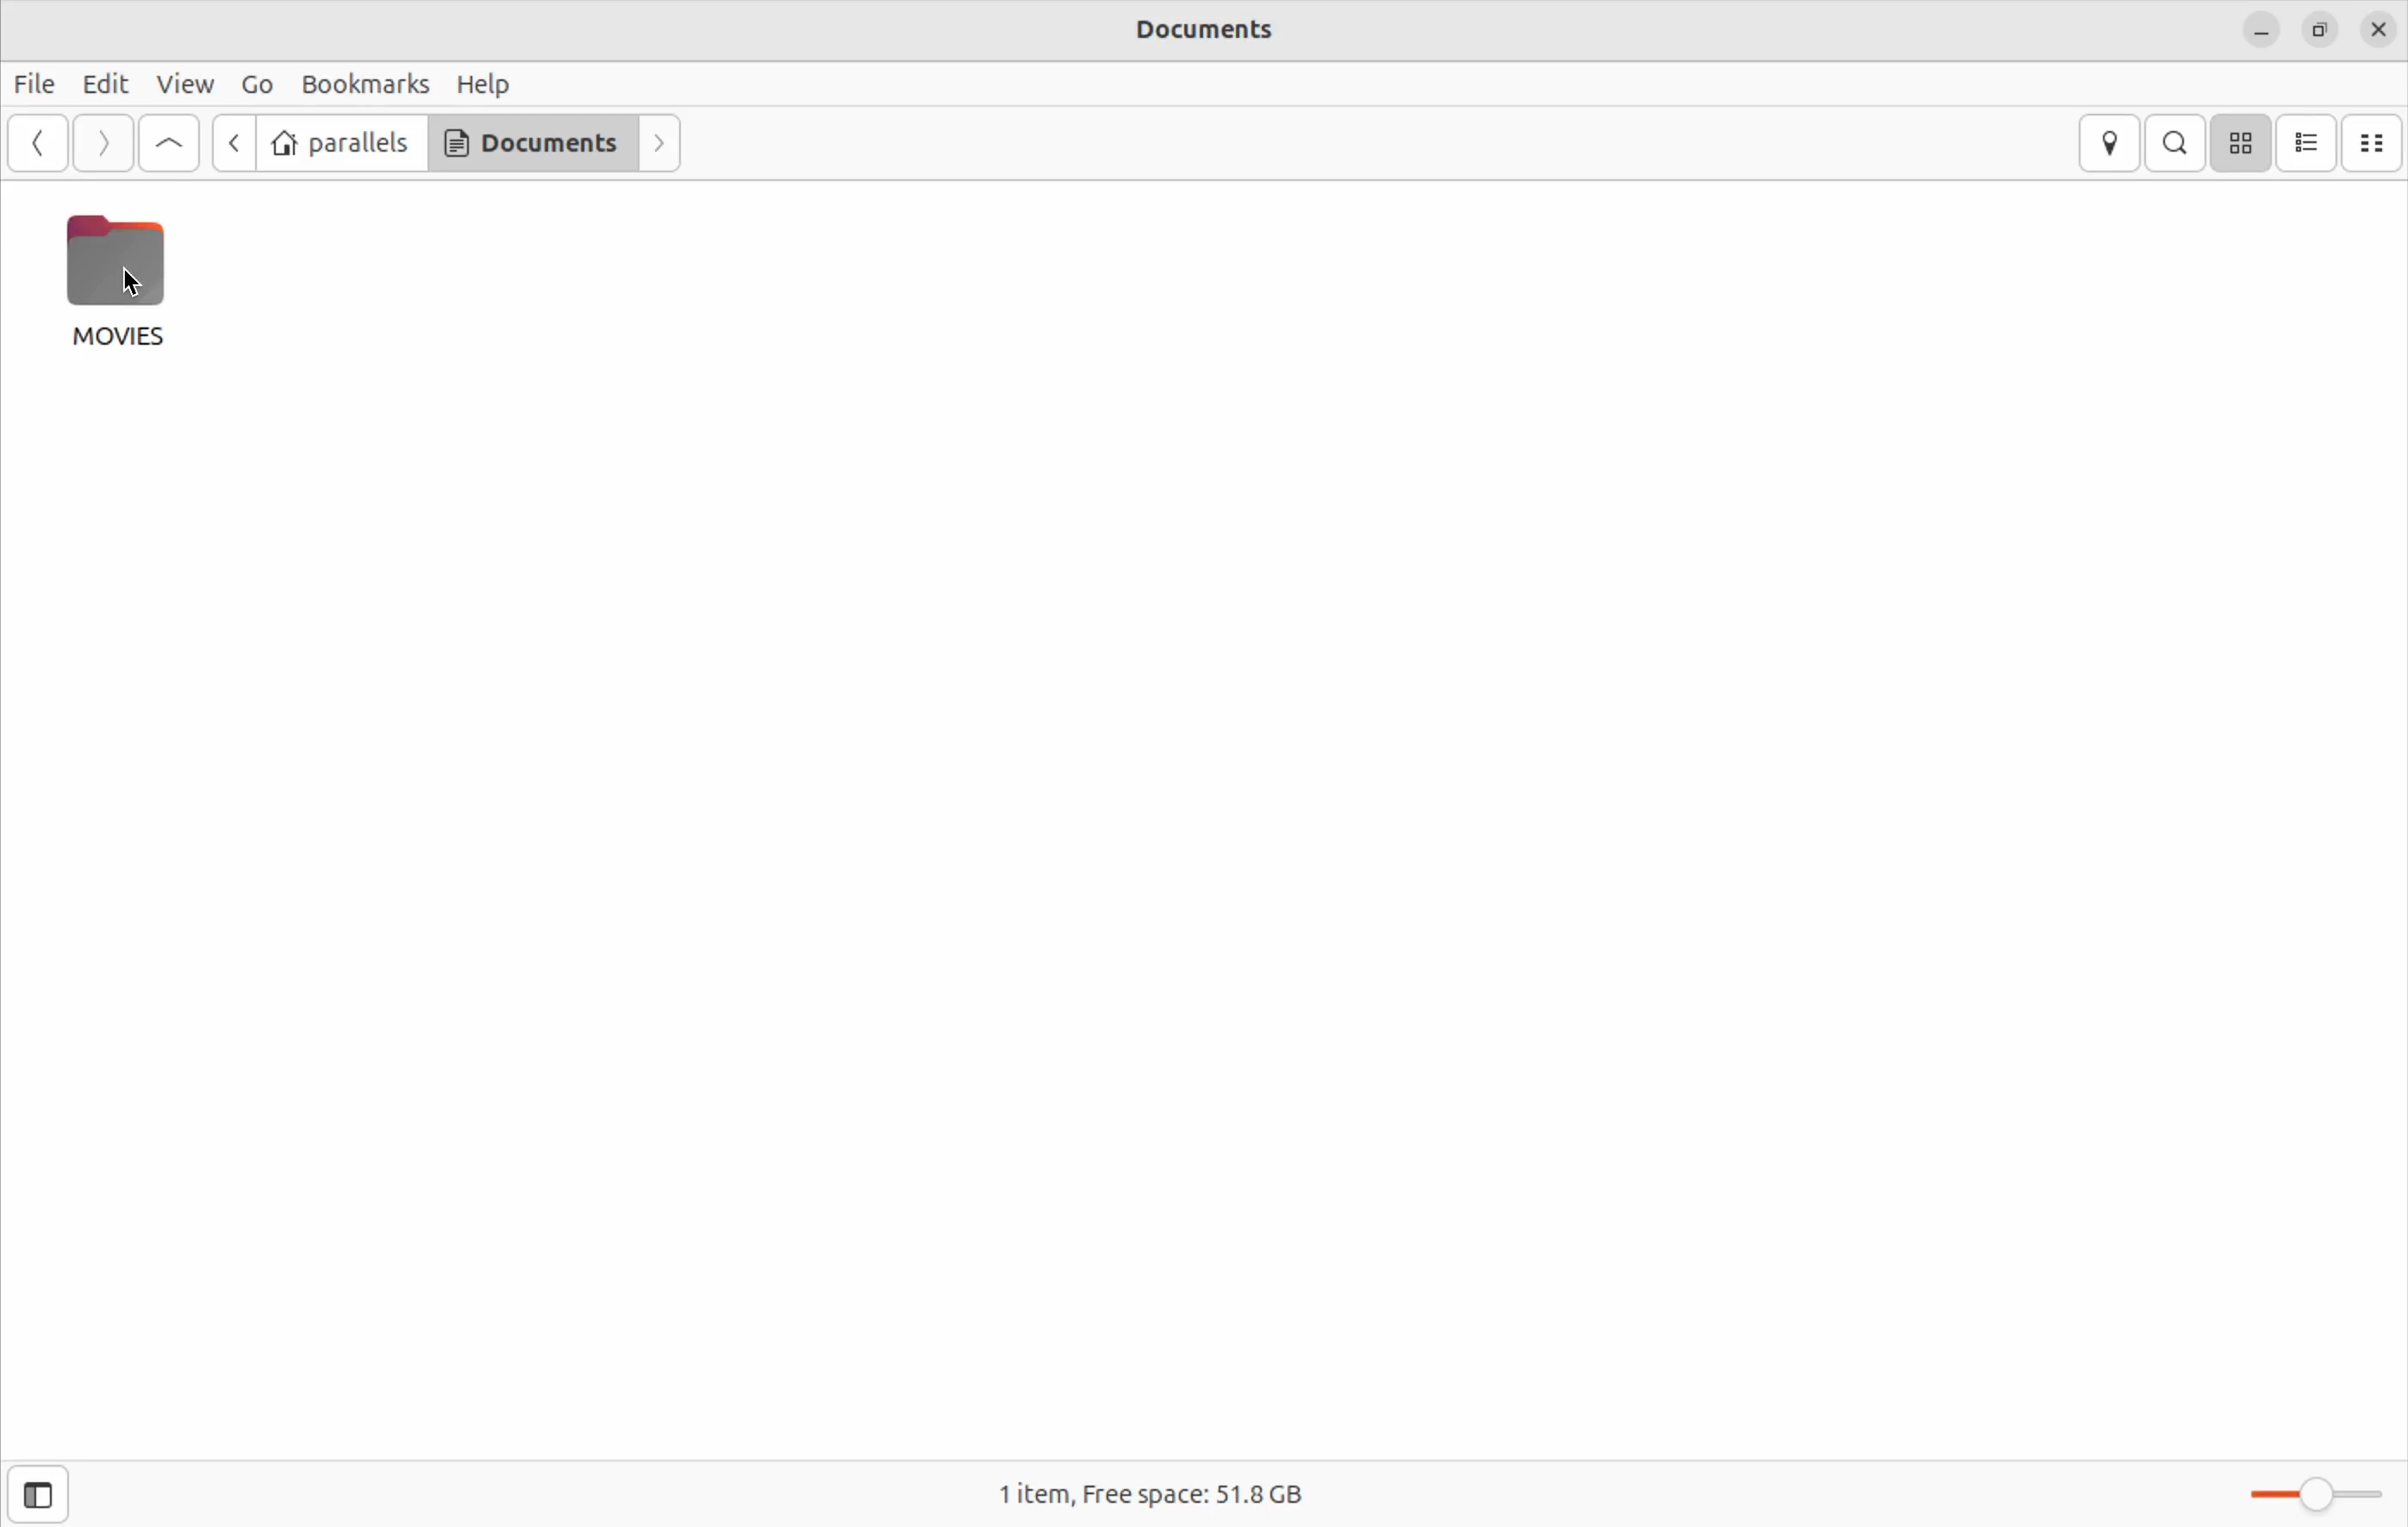 Image resolution: width=2408 pixels, height=1527 pixels. I want to click on Documents, so click(538, 143).